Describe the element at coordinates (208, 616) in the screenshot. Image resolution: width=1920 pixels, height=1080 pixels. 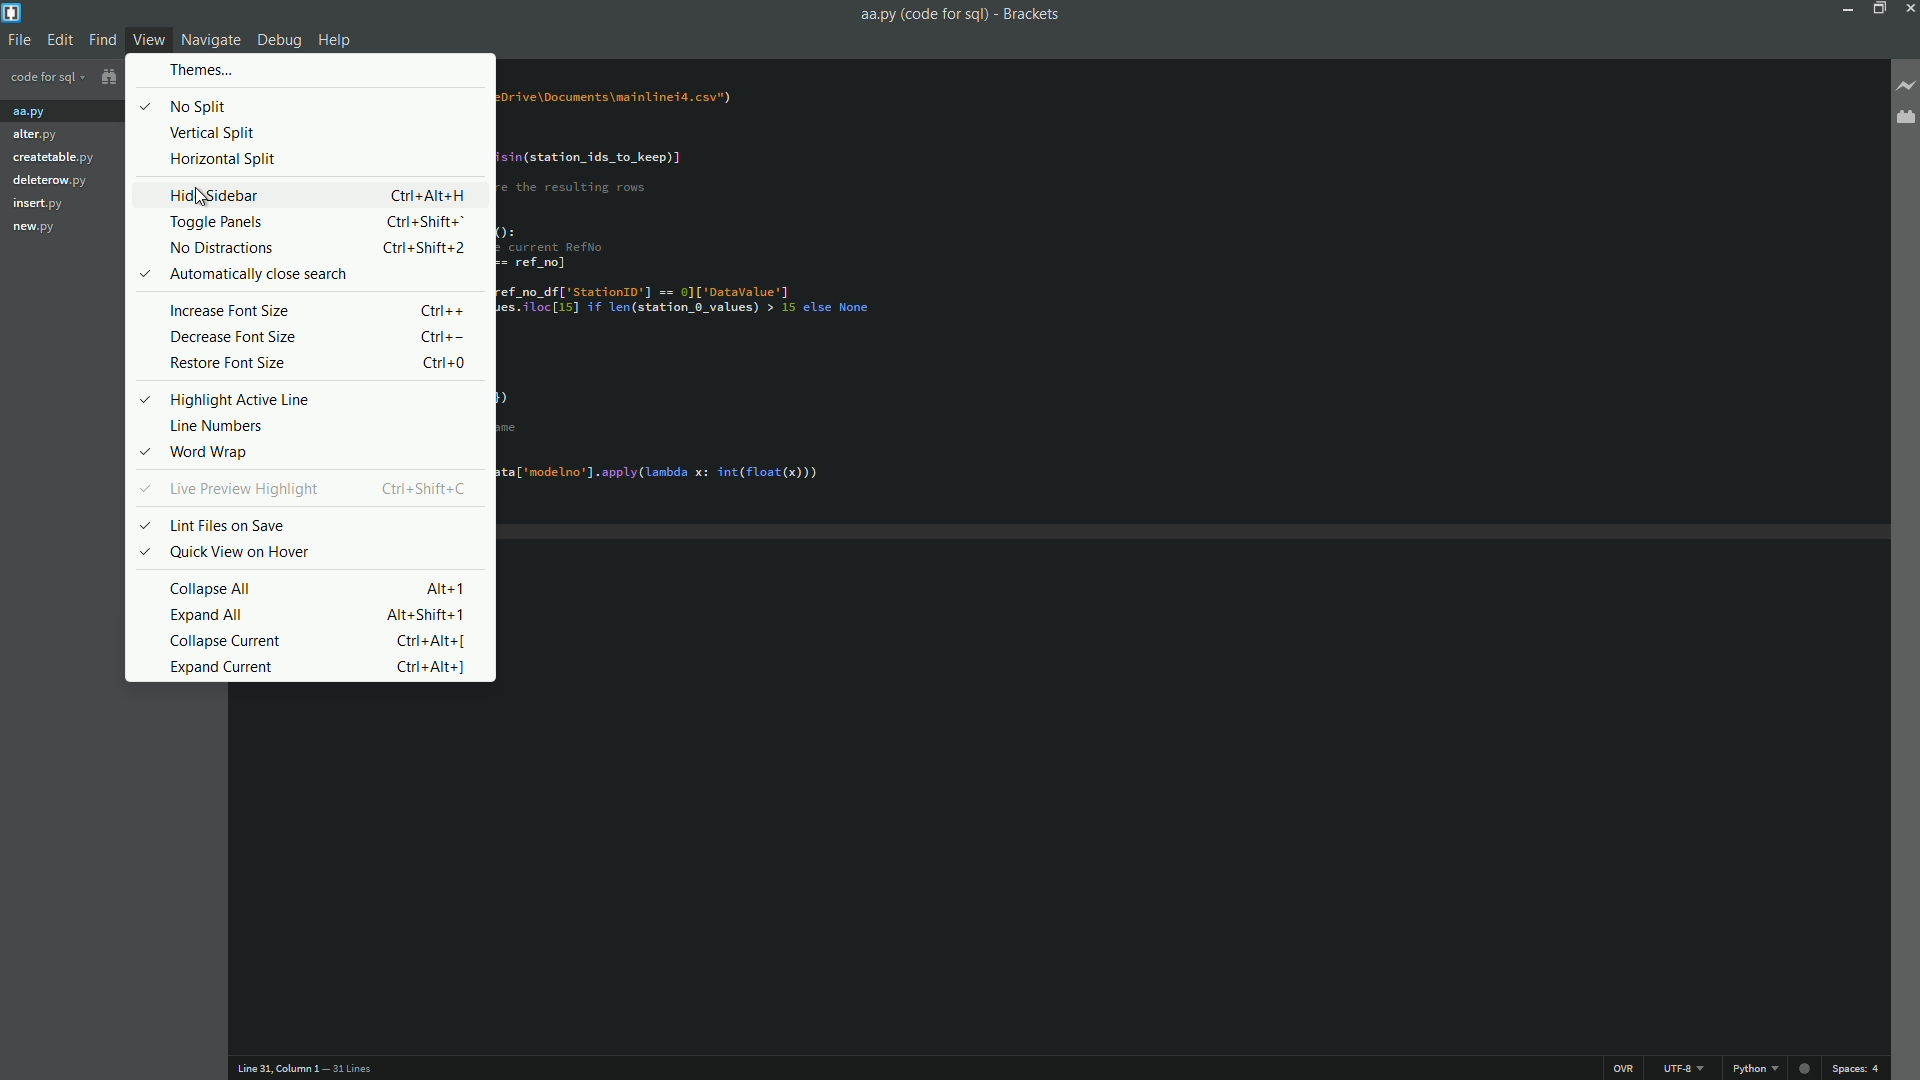
I see `expand all button` at that location.